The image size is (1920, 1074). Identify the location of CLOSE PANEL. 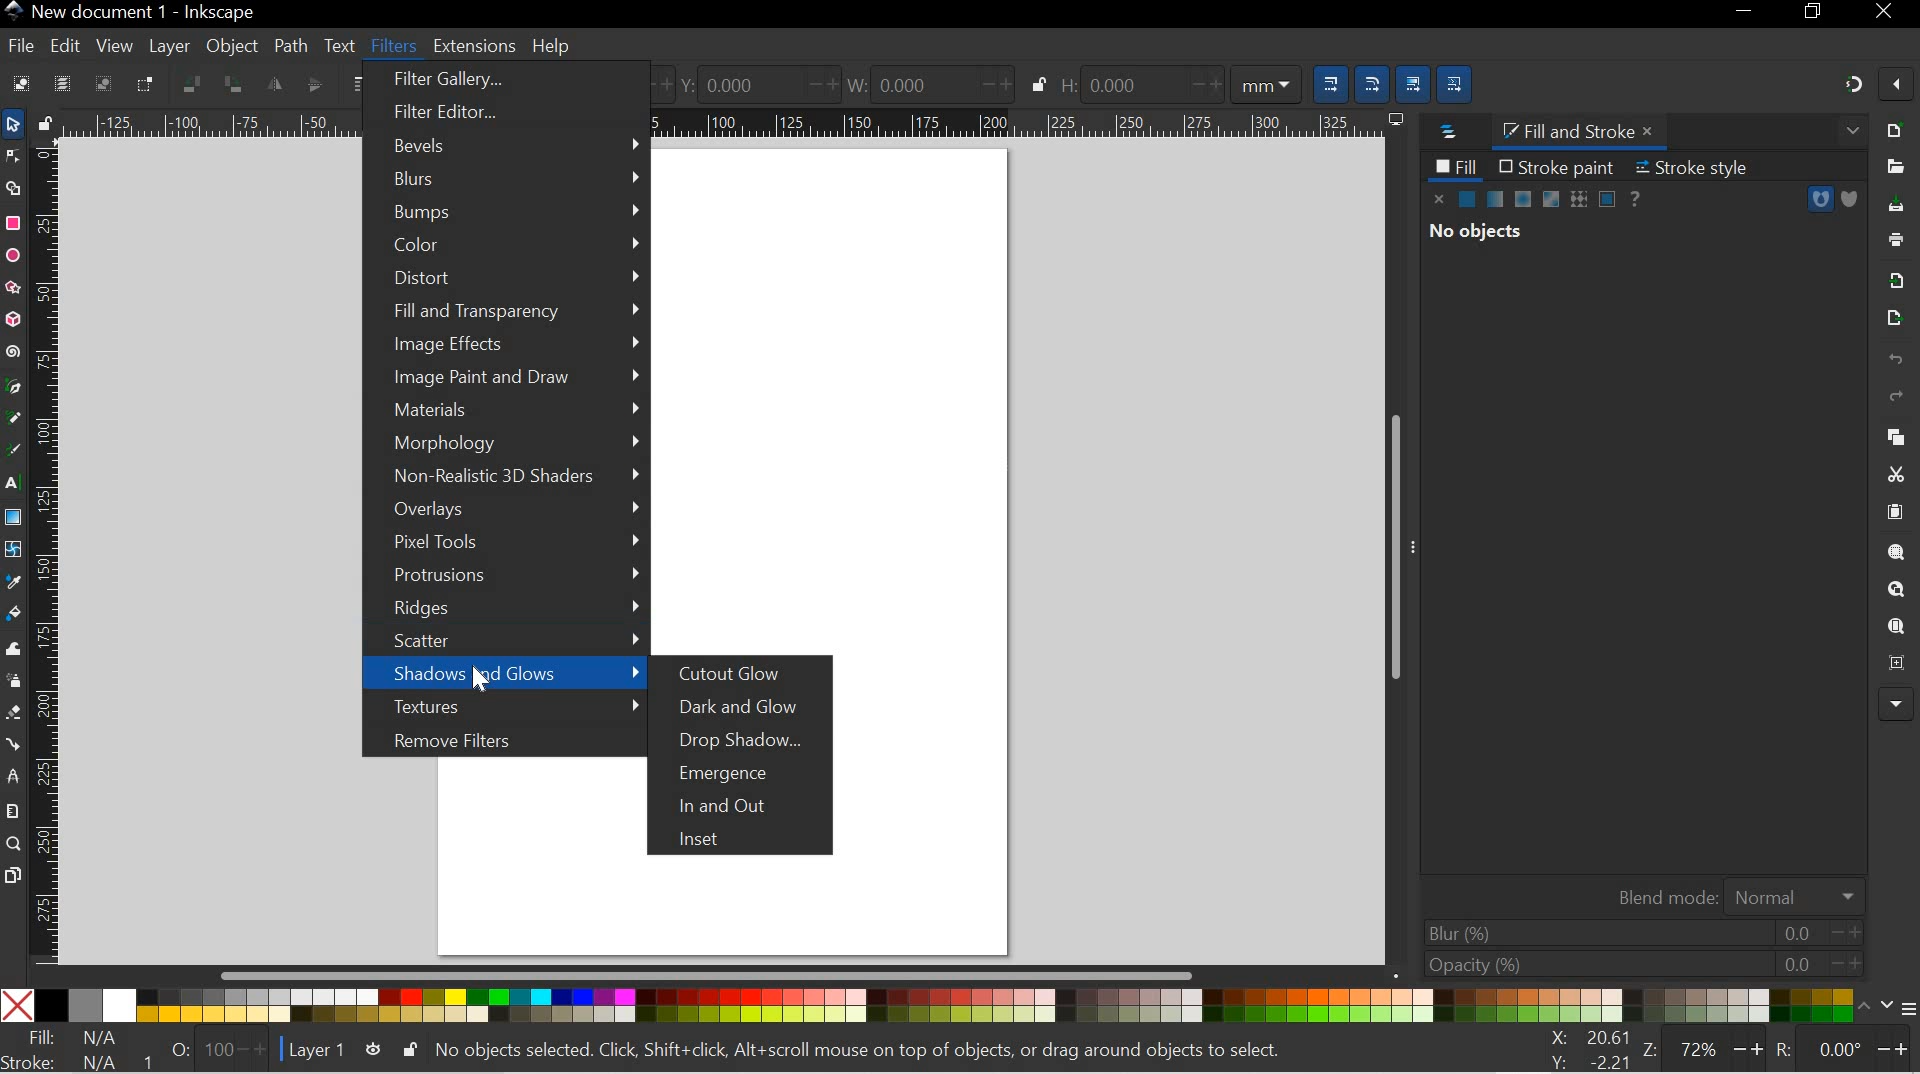
(1849, 133).